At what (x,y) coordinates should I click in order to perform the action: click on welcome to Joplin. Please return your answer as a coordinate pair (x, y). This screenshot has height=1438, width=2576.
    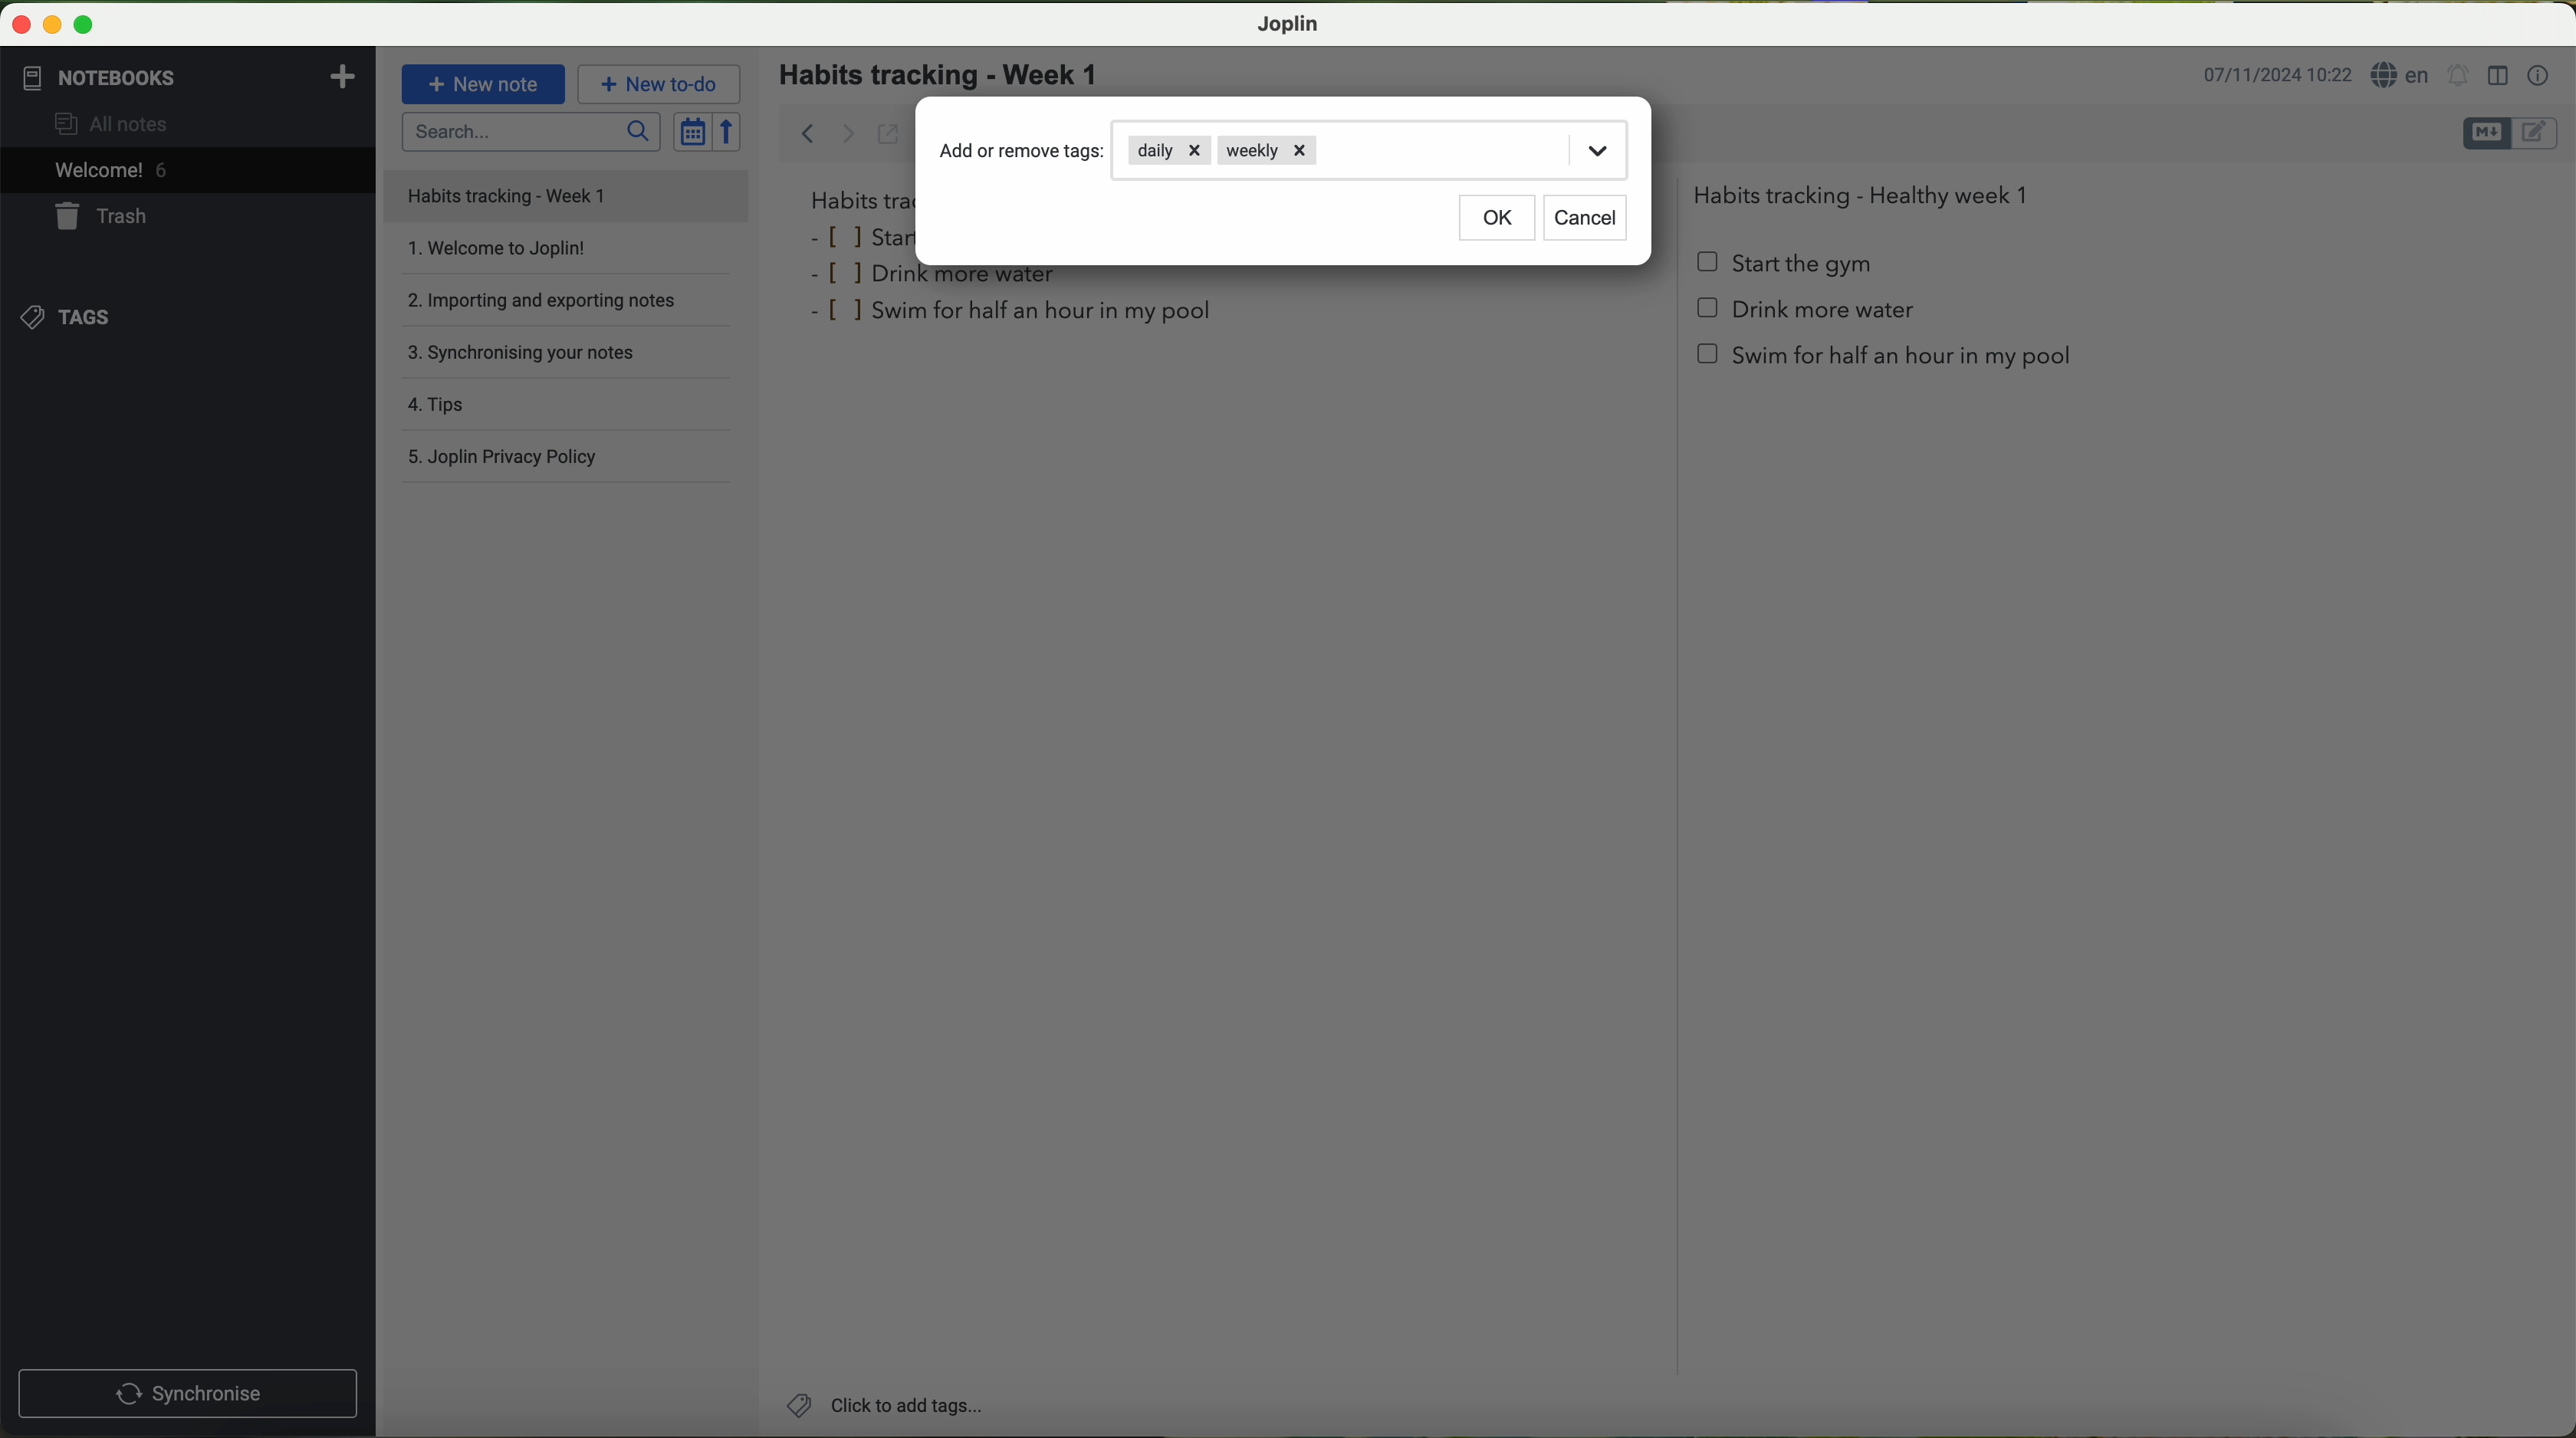
    Looking at the image, I should click on (564, 257).